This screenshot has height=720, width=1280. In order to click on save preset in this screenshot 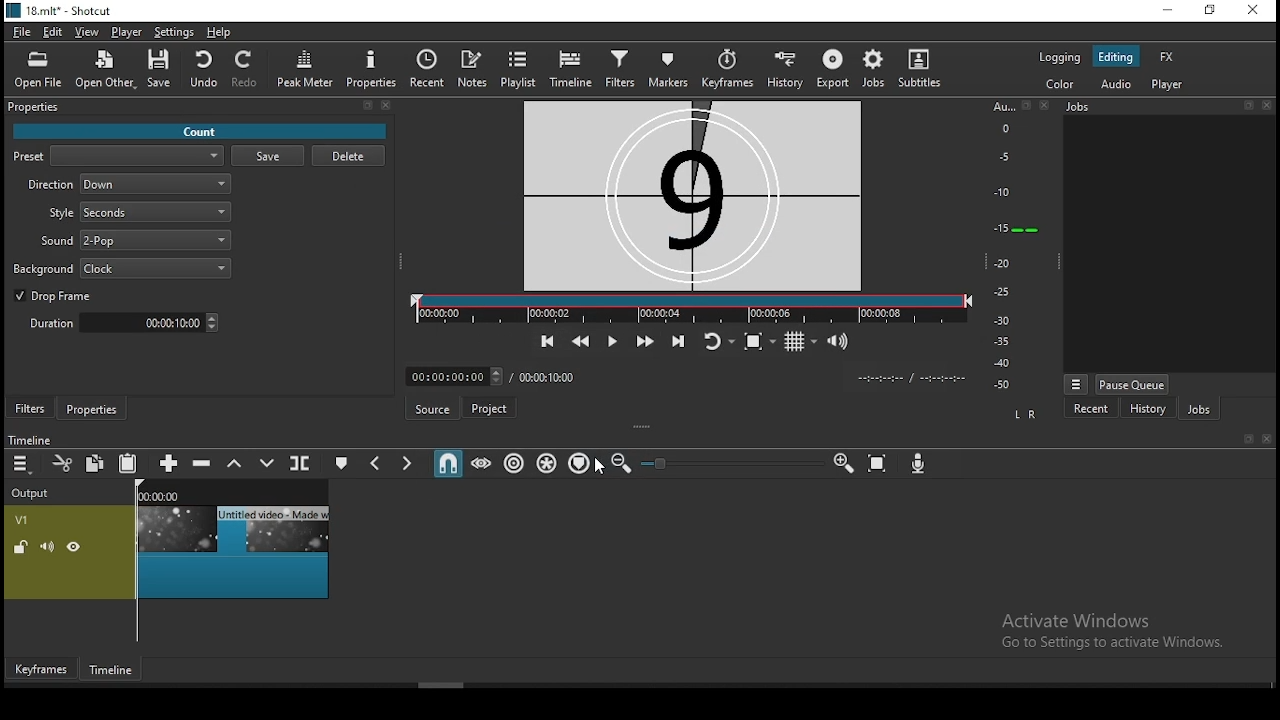, I will do `click(269, 156)`.